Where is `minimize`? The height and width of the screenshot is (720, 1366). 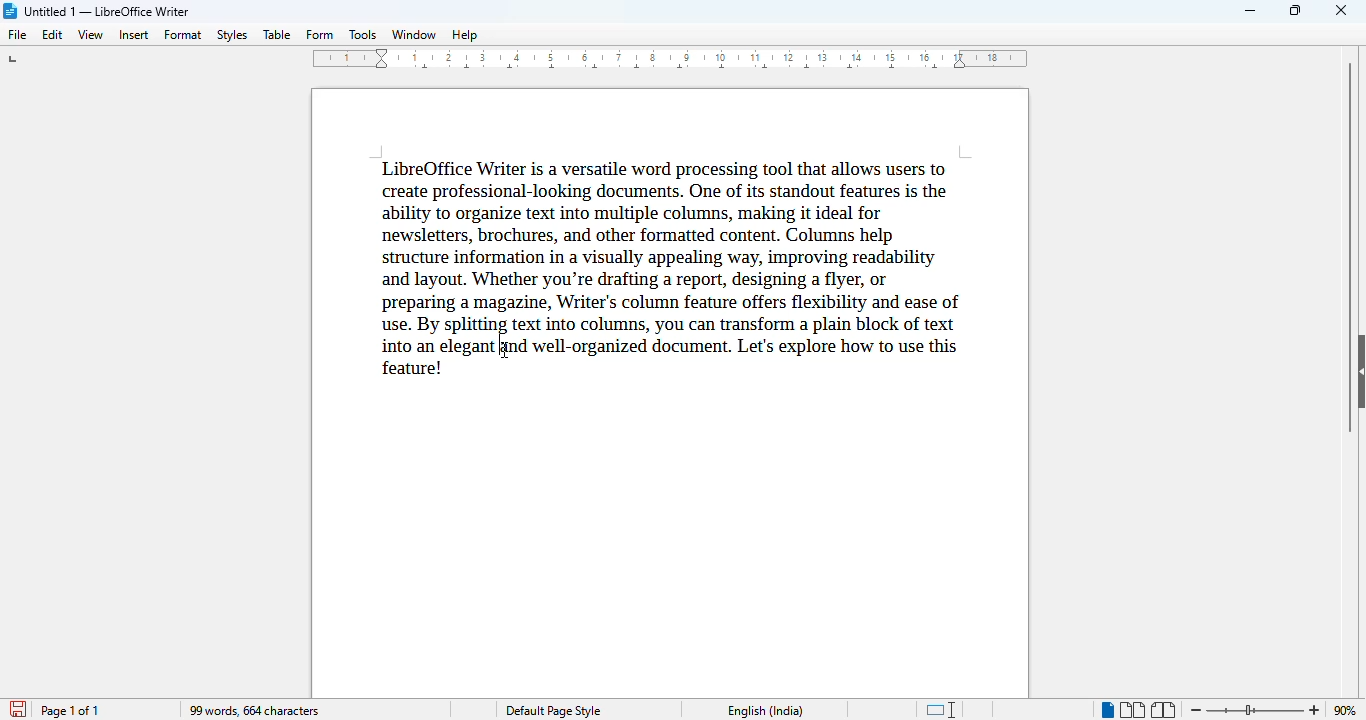 minimize is located at coordinates (1252, 11).